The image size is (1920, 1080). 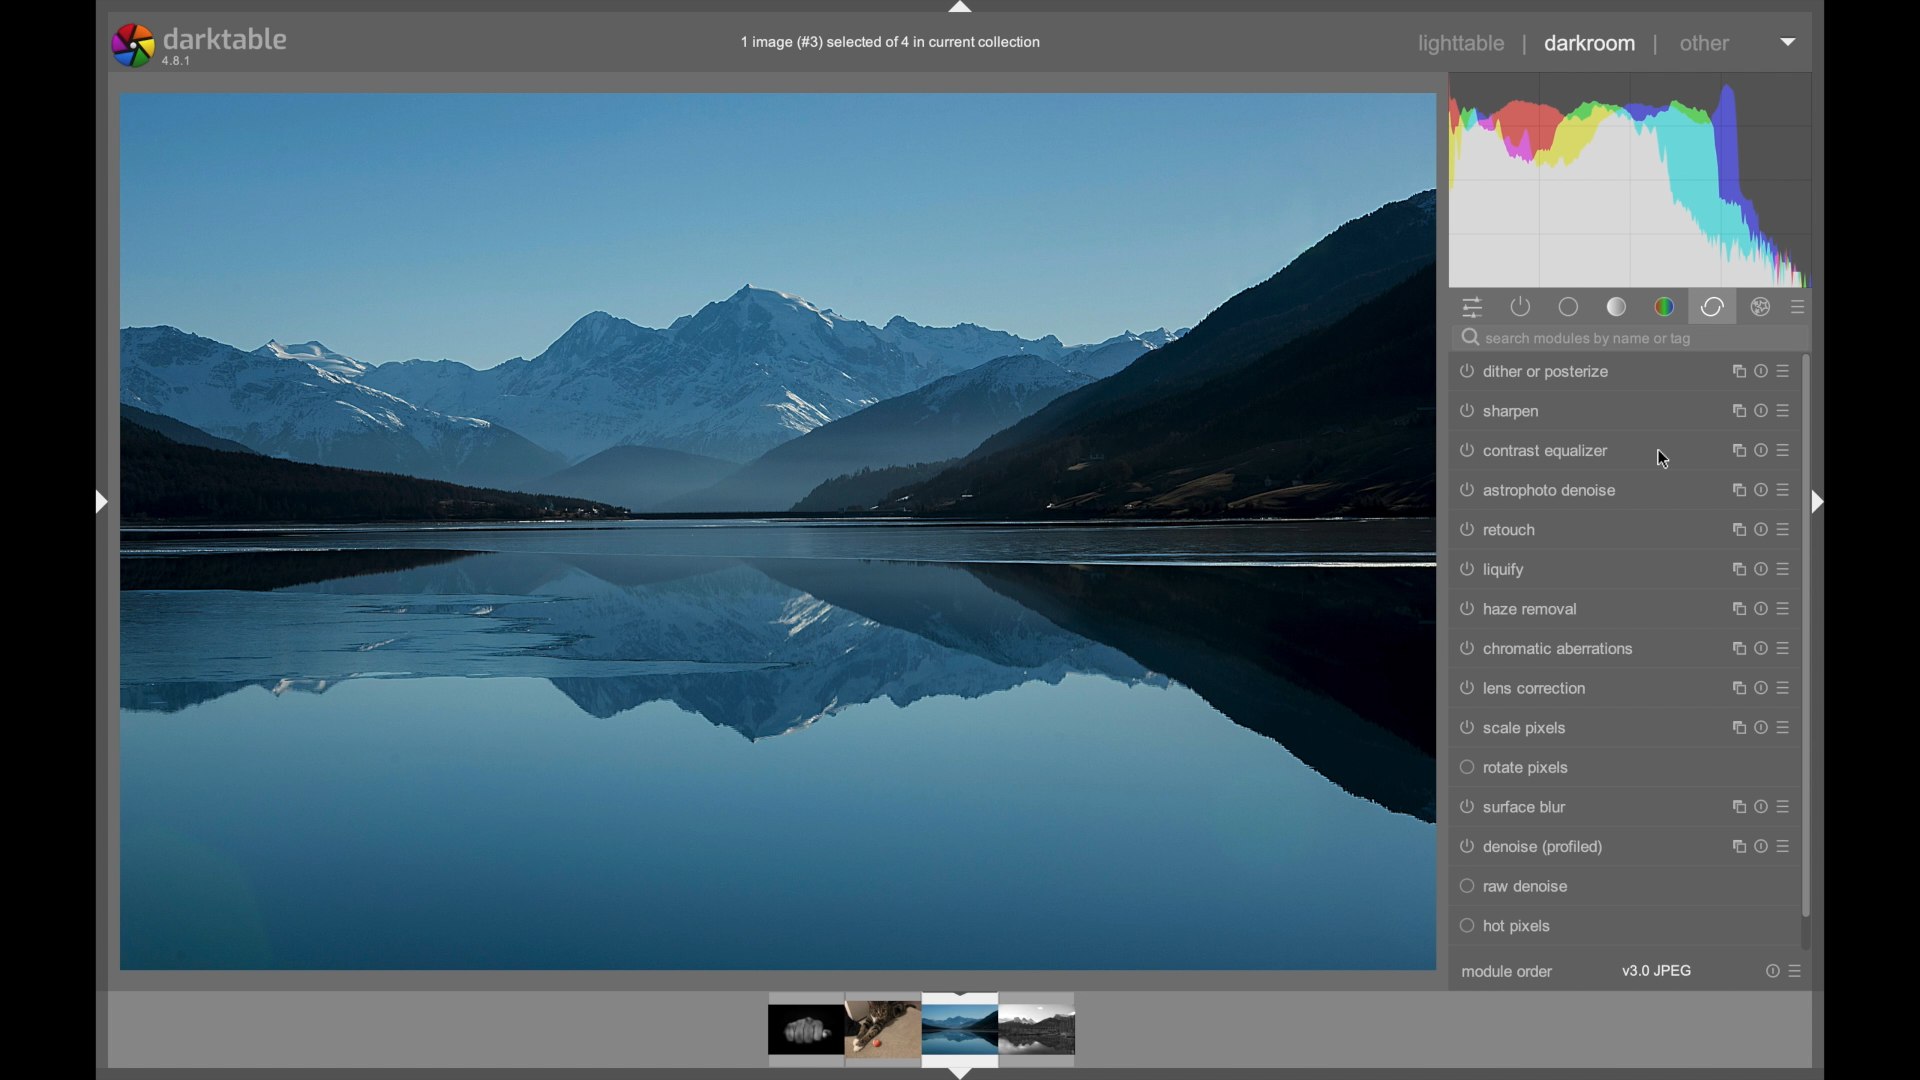 What do you see at coordinates (1510, 973) in the screenshot?
I see `module order` at bounding box center [1510, 973].